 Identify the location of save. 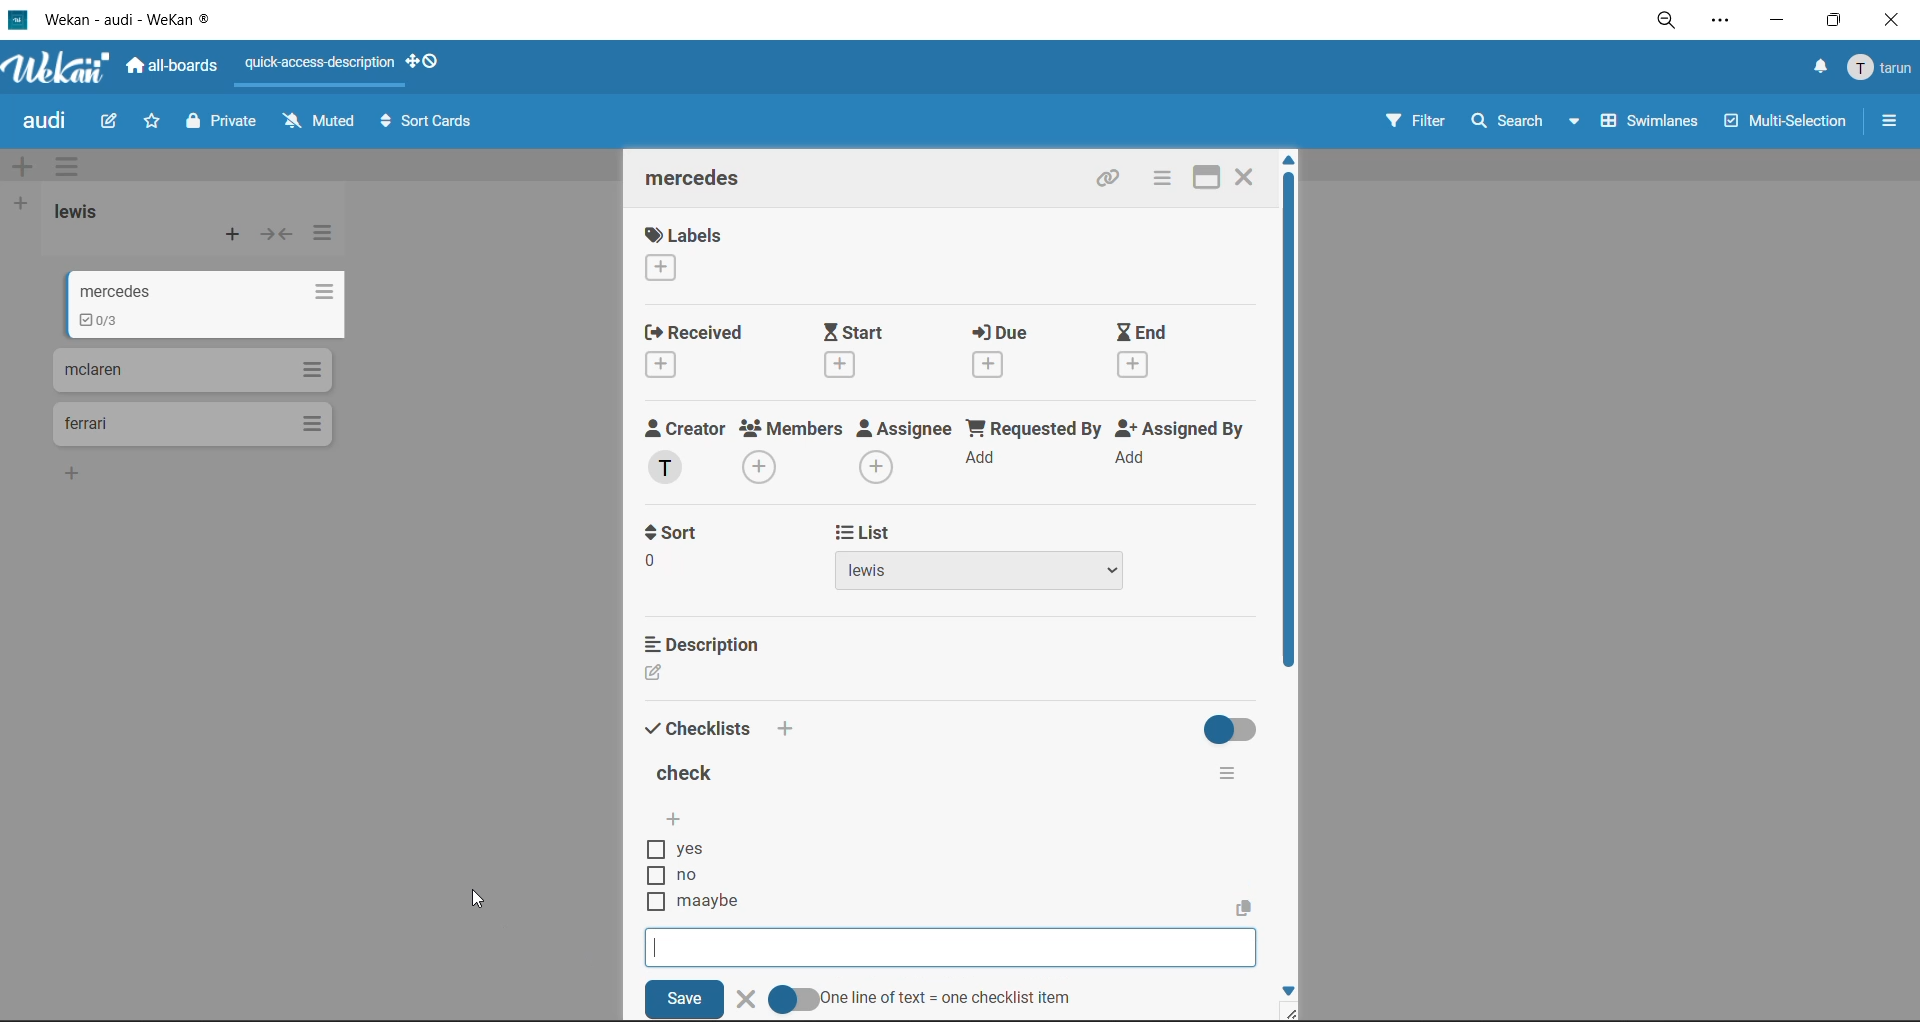
(685, 999).